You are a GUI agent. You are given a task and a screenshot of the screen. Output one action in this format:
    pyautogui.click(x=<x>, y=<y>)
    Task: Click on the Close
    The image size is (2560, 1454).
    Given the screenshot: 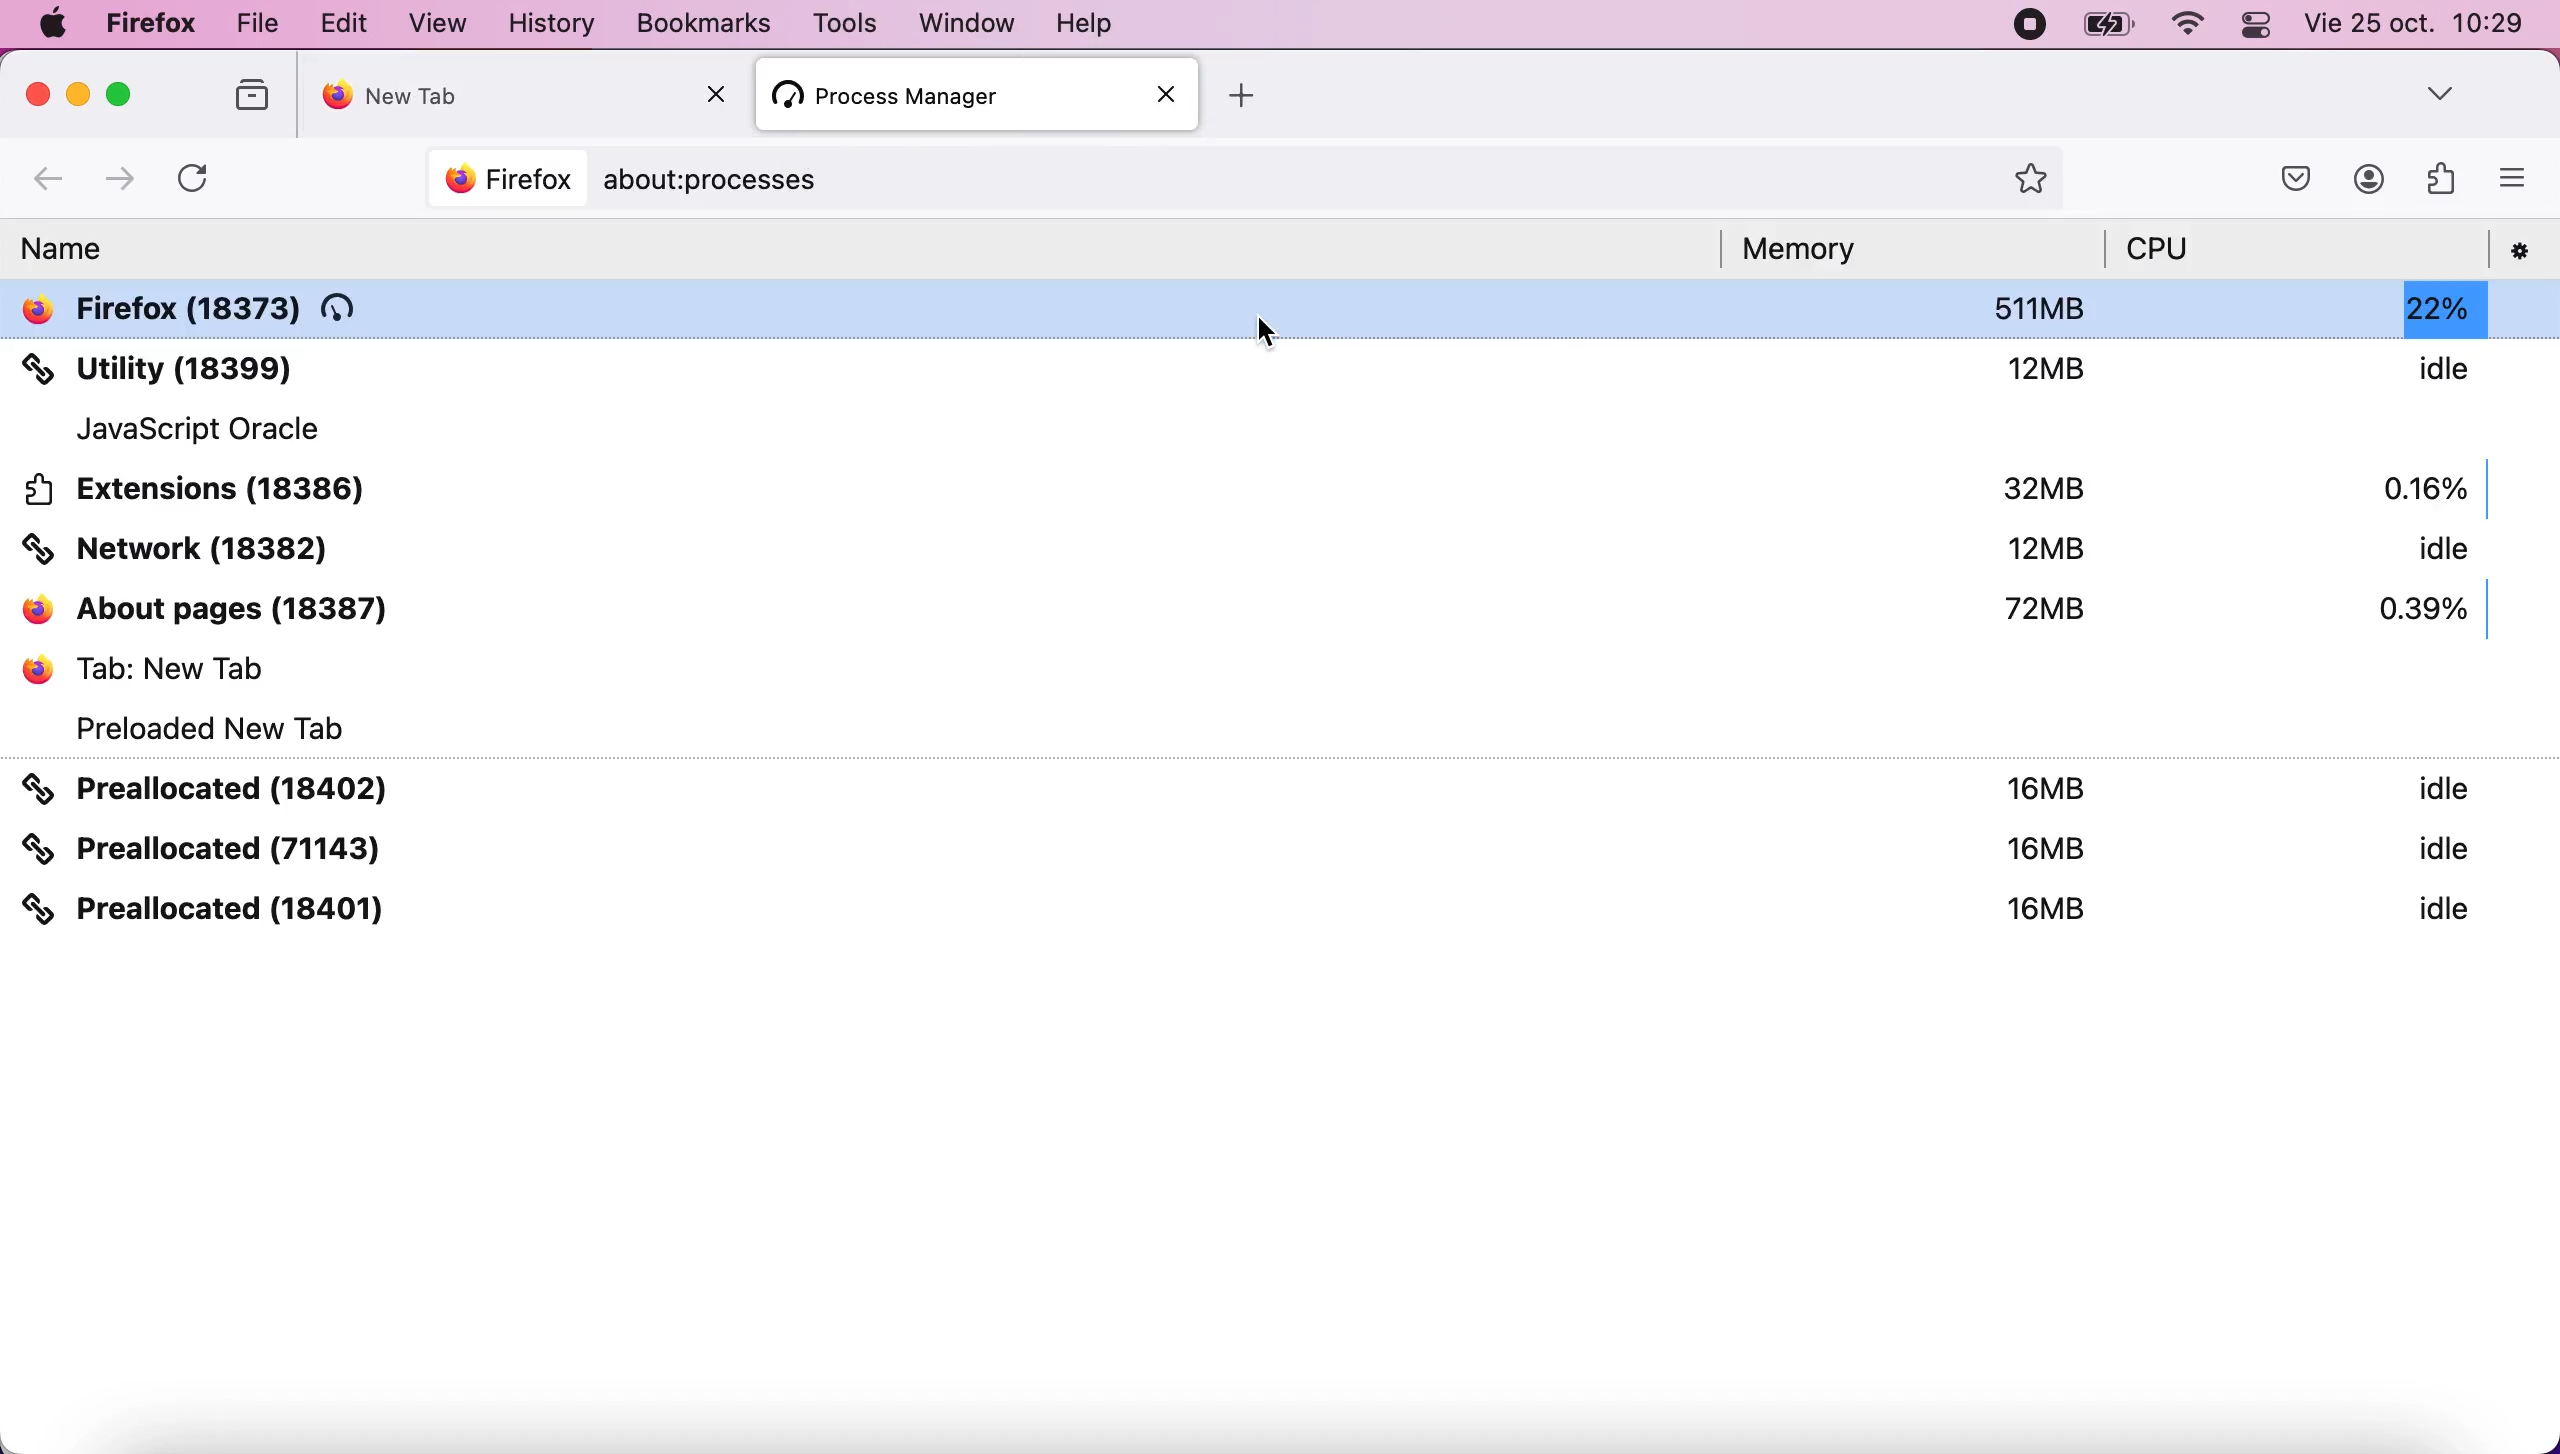 What is the action you would take?
    pyautogui.click(x=717, y=93)
    